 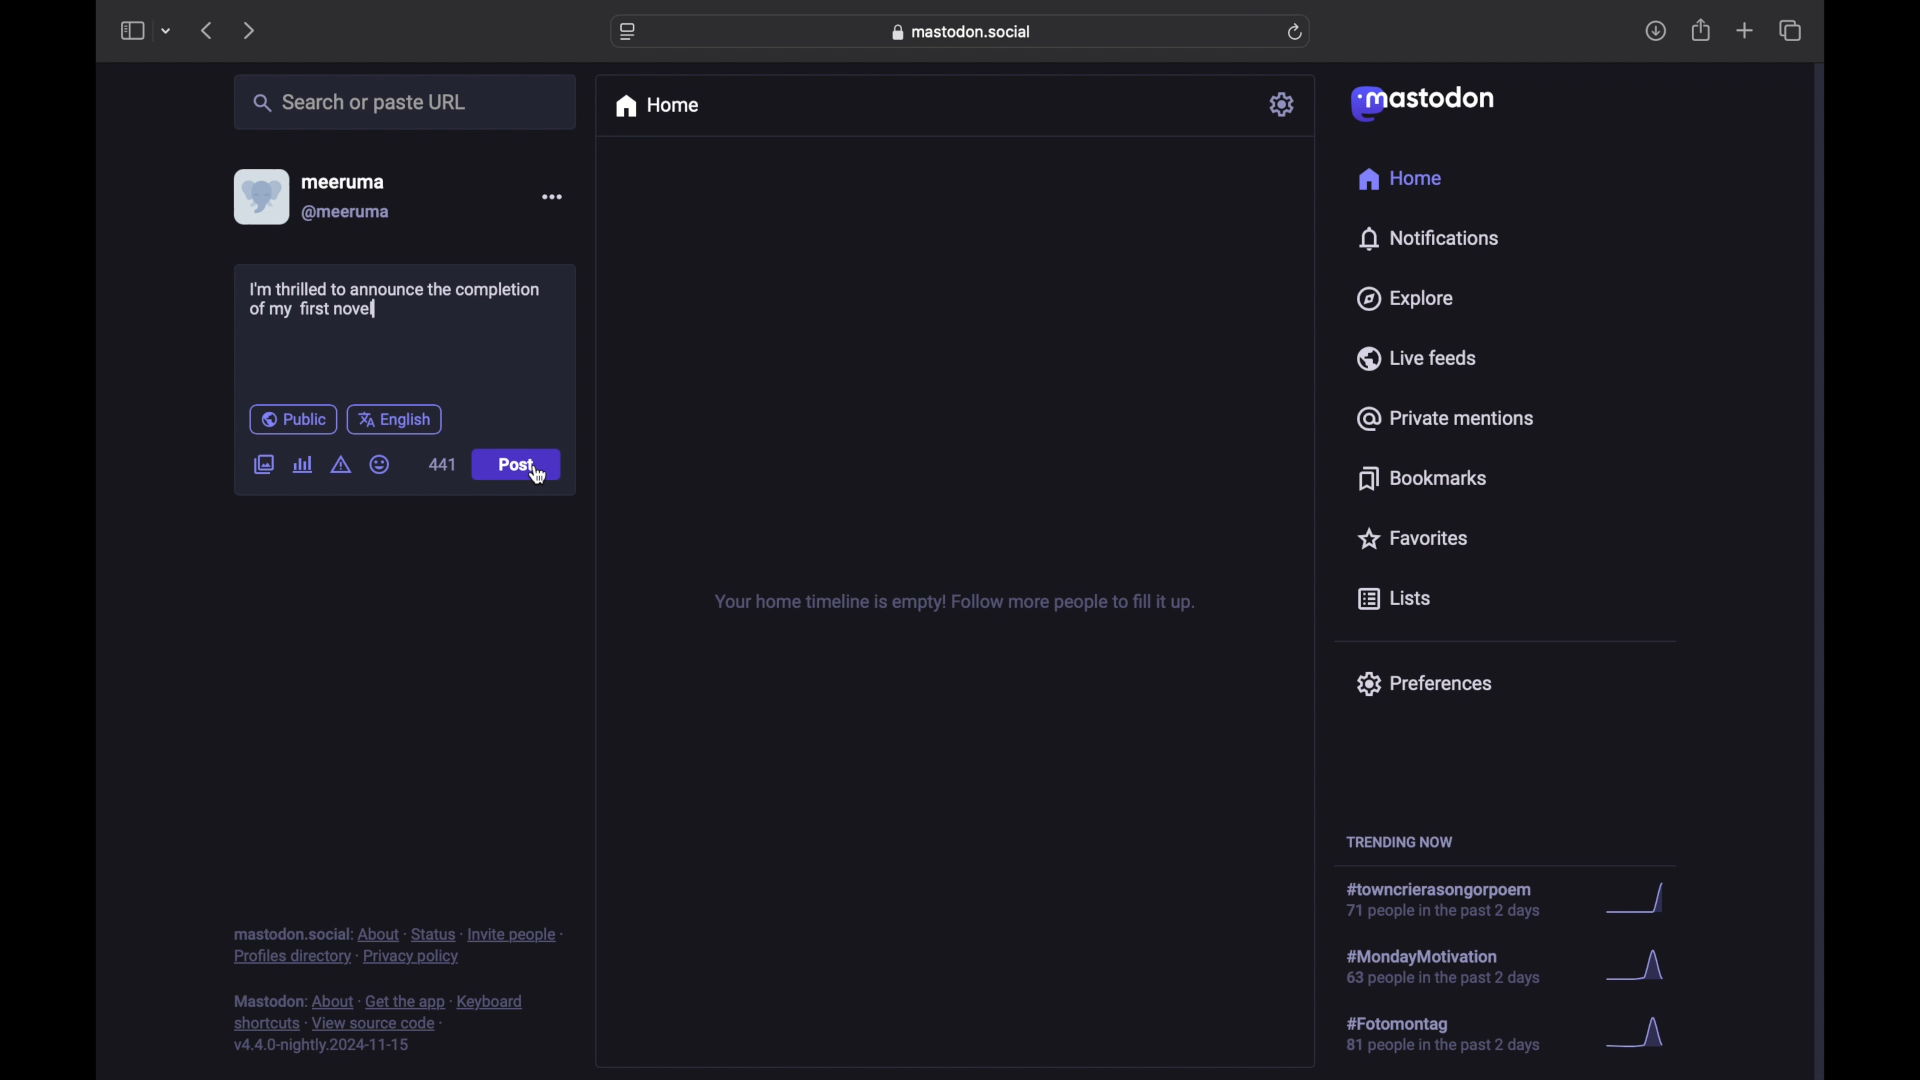 I want to click on home, so click(x=656, y=106).